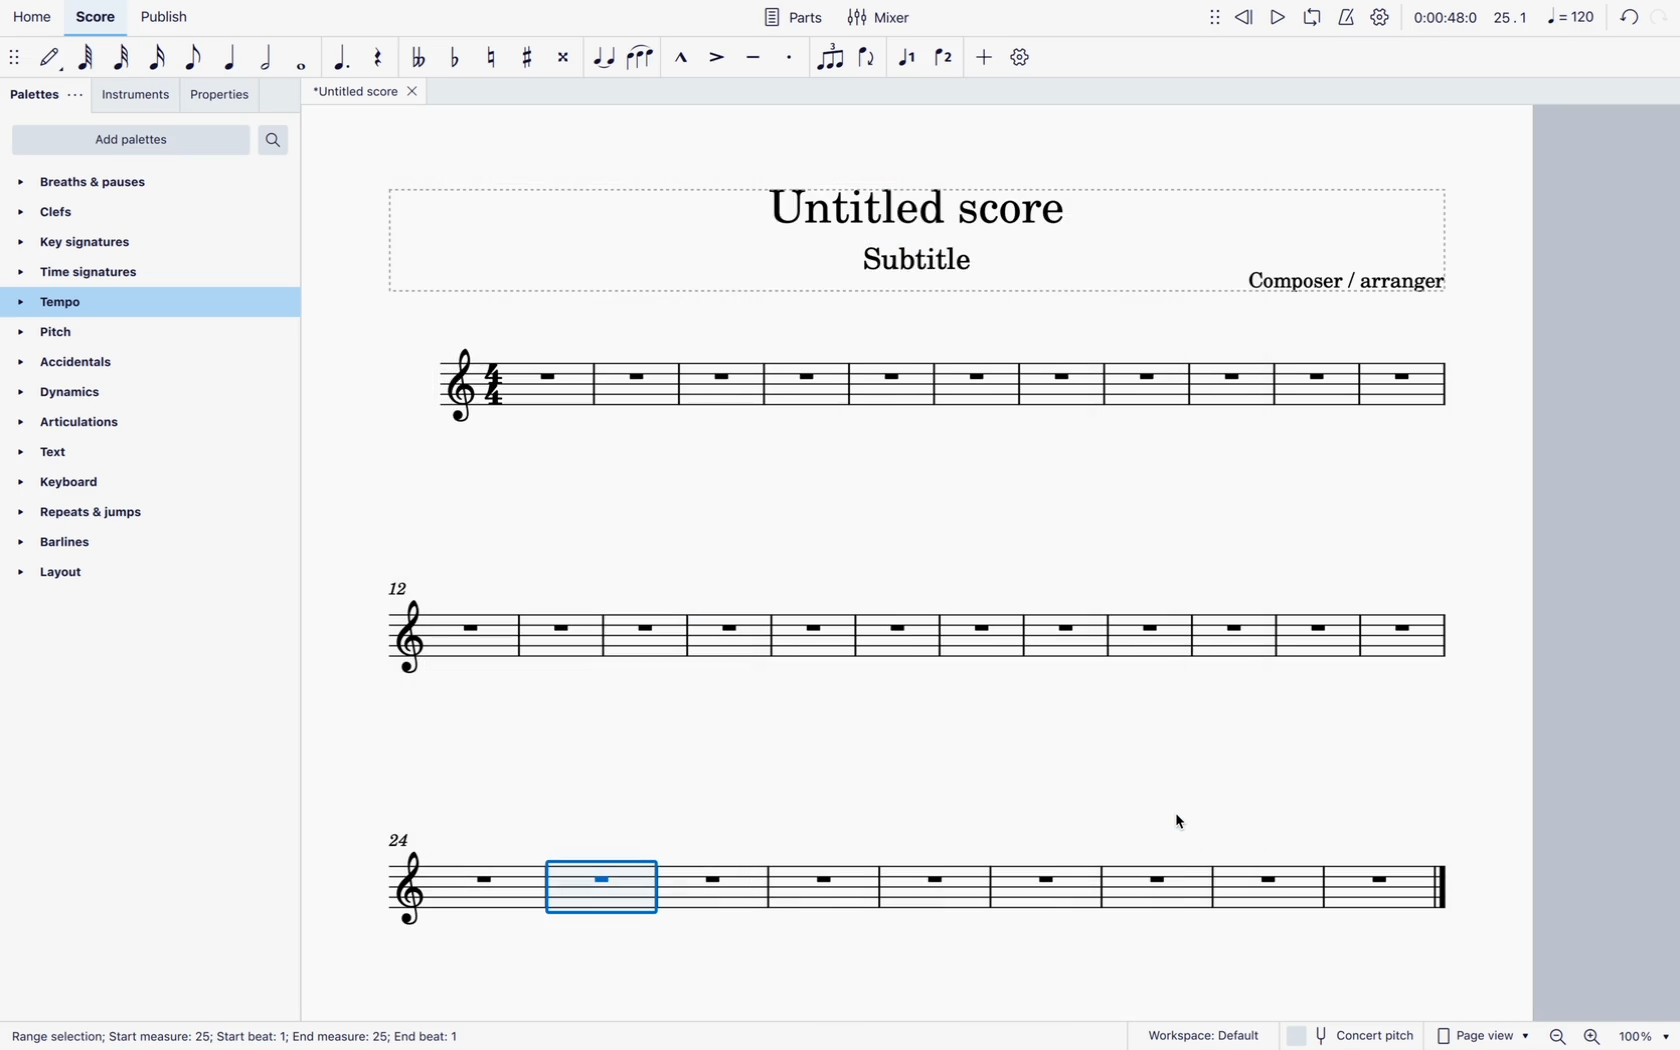  I want to click on articulations, so click(83, 420).